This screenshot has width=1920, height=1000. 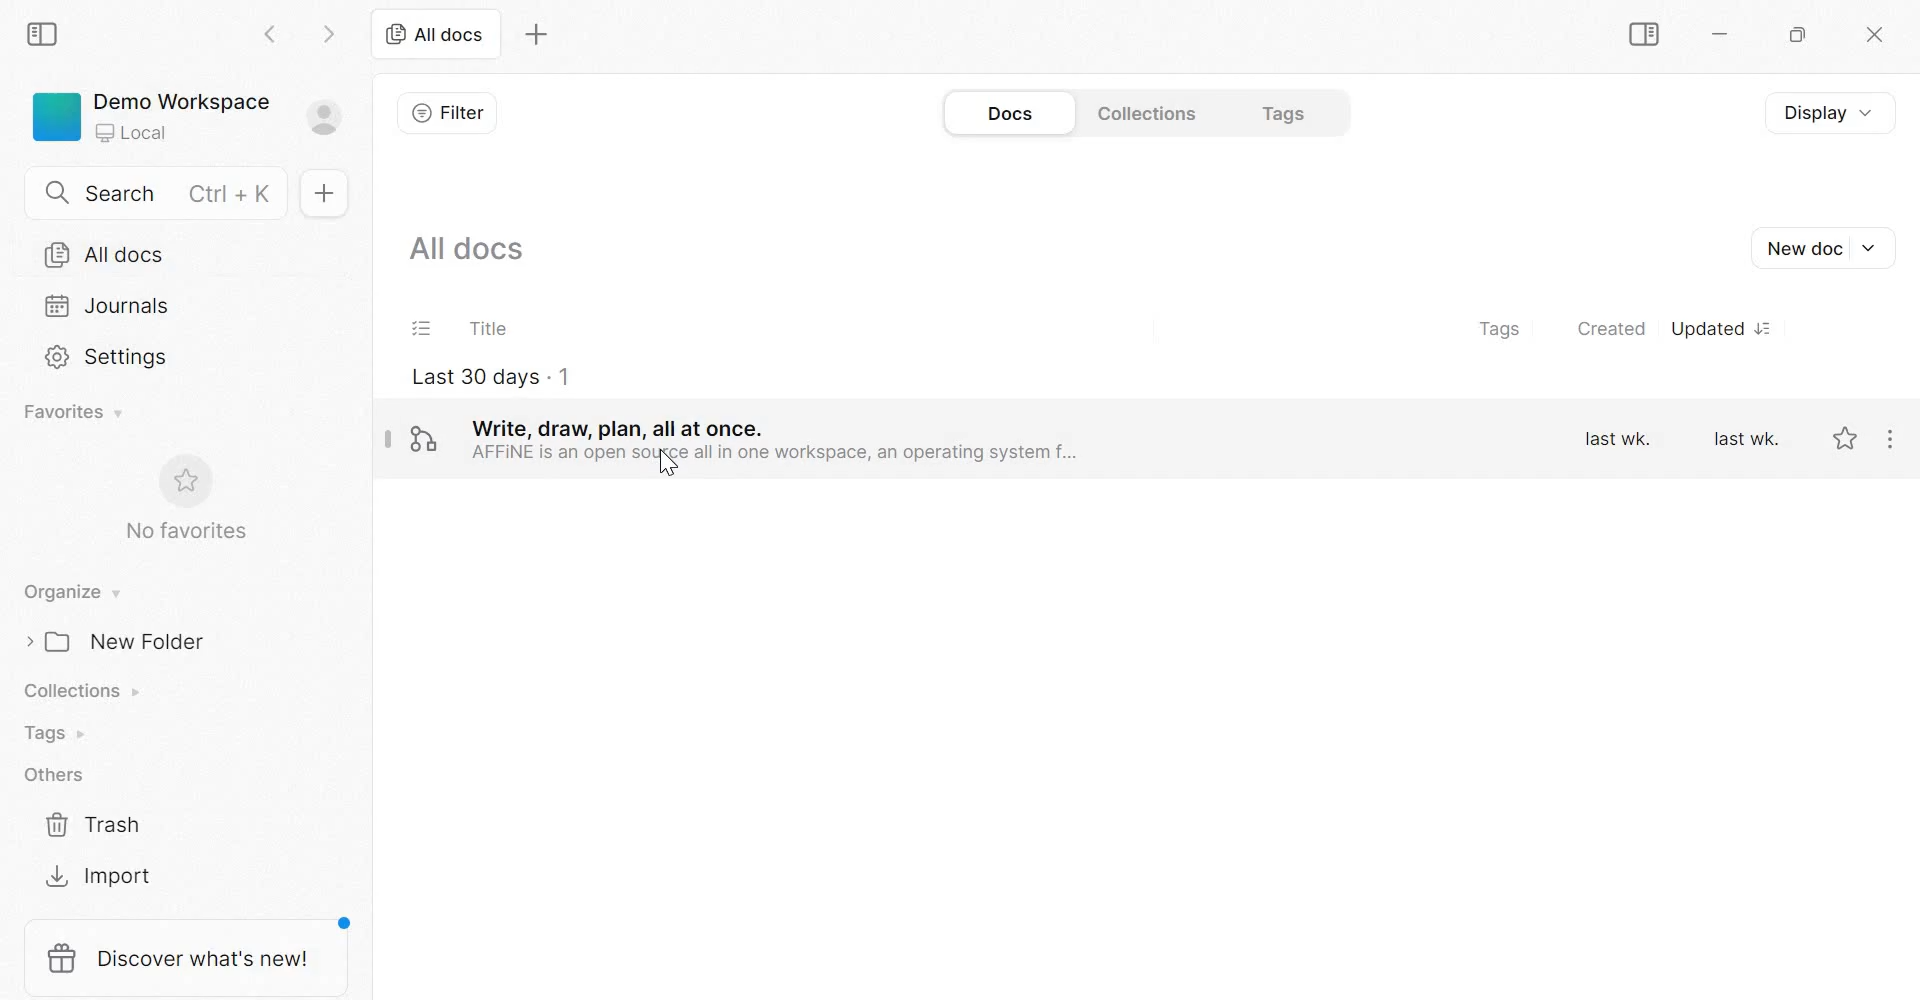 What do you see at coordinates (182, 481) in the screenshot?
I see `favorite symbol` at bounding box center [182, 481].